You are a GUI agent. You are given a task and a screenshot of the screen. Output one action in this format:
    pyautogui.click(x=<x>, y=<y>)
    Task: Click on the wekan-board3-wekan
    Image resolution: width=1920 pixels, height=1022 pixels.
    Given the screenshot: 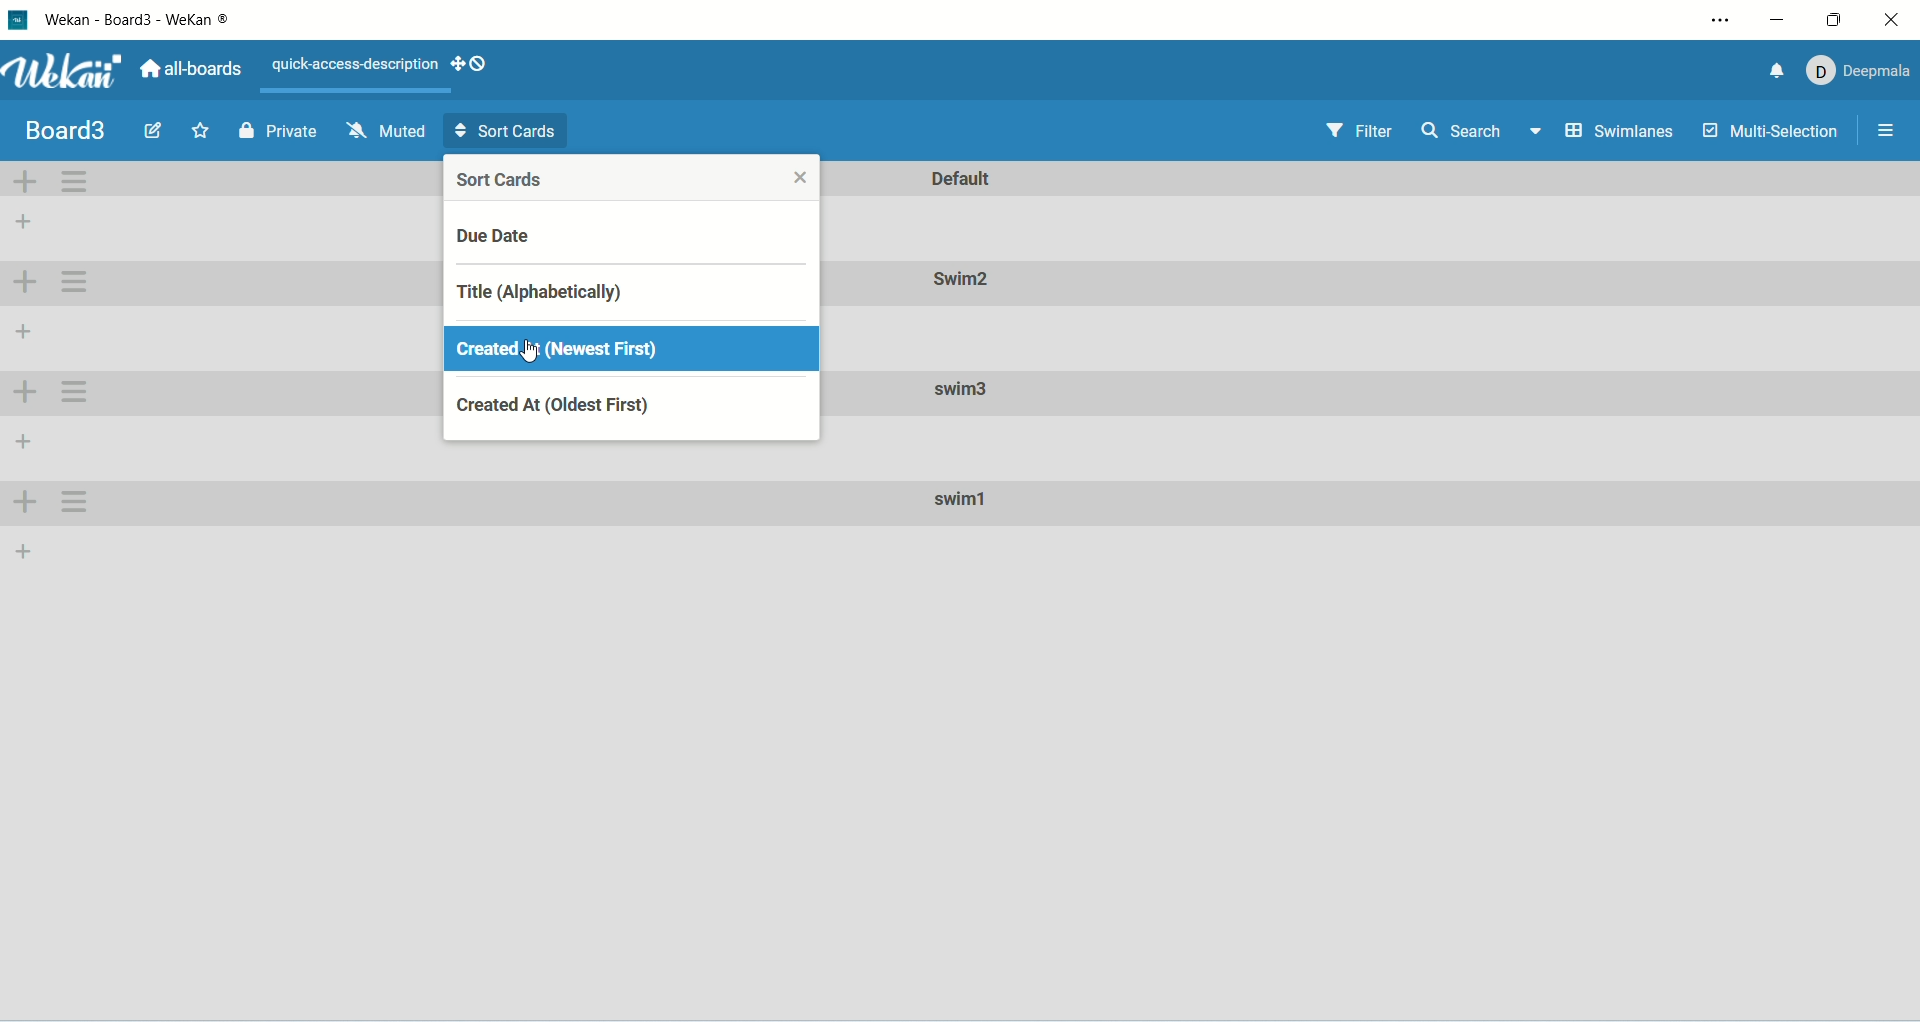 What is the action you would take?
    pyautogui.click(x=139, y=20)
    